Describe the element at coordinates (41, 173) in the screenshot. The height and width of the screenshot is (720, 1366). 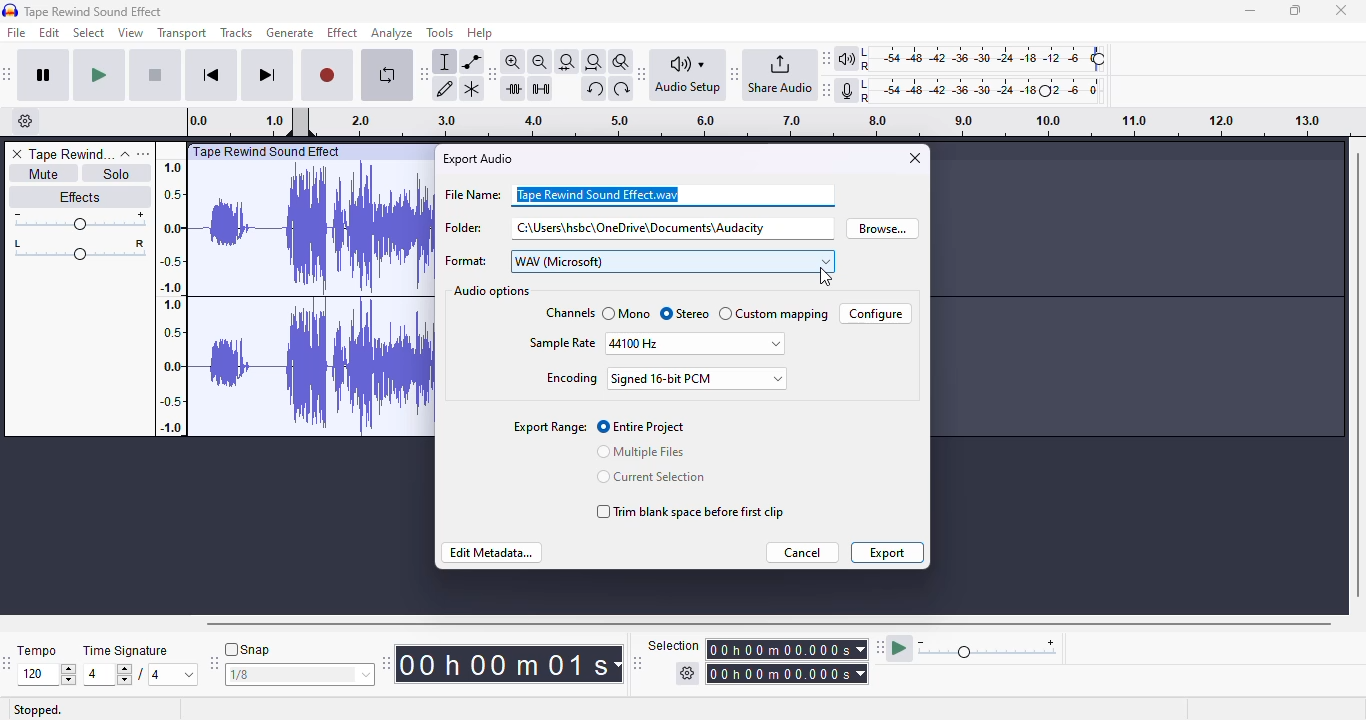
I see `mute` at that location.